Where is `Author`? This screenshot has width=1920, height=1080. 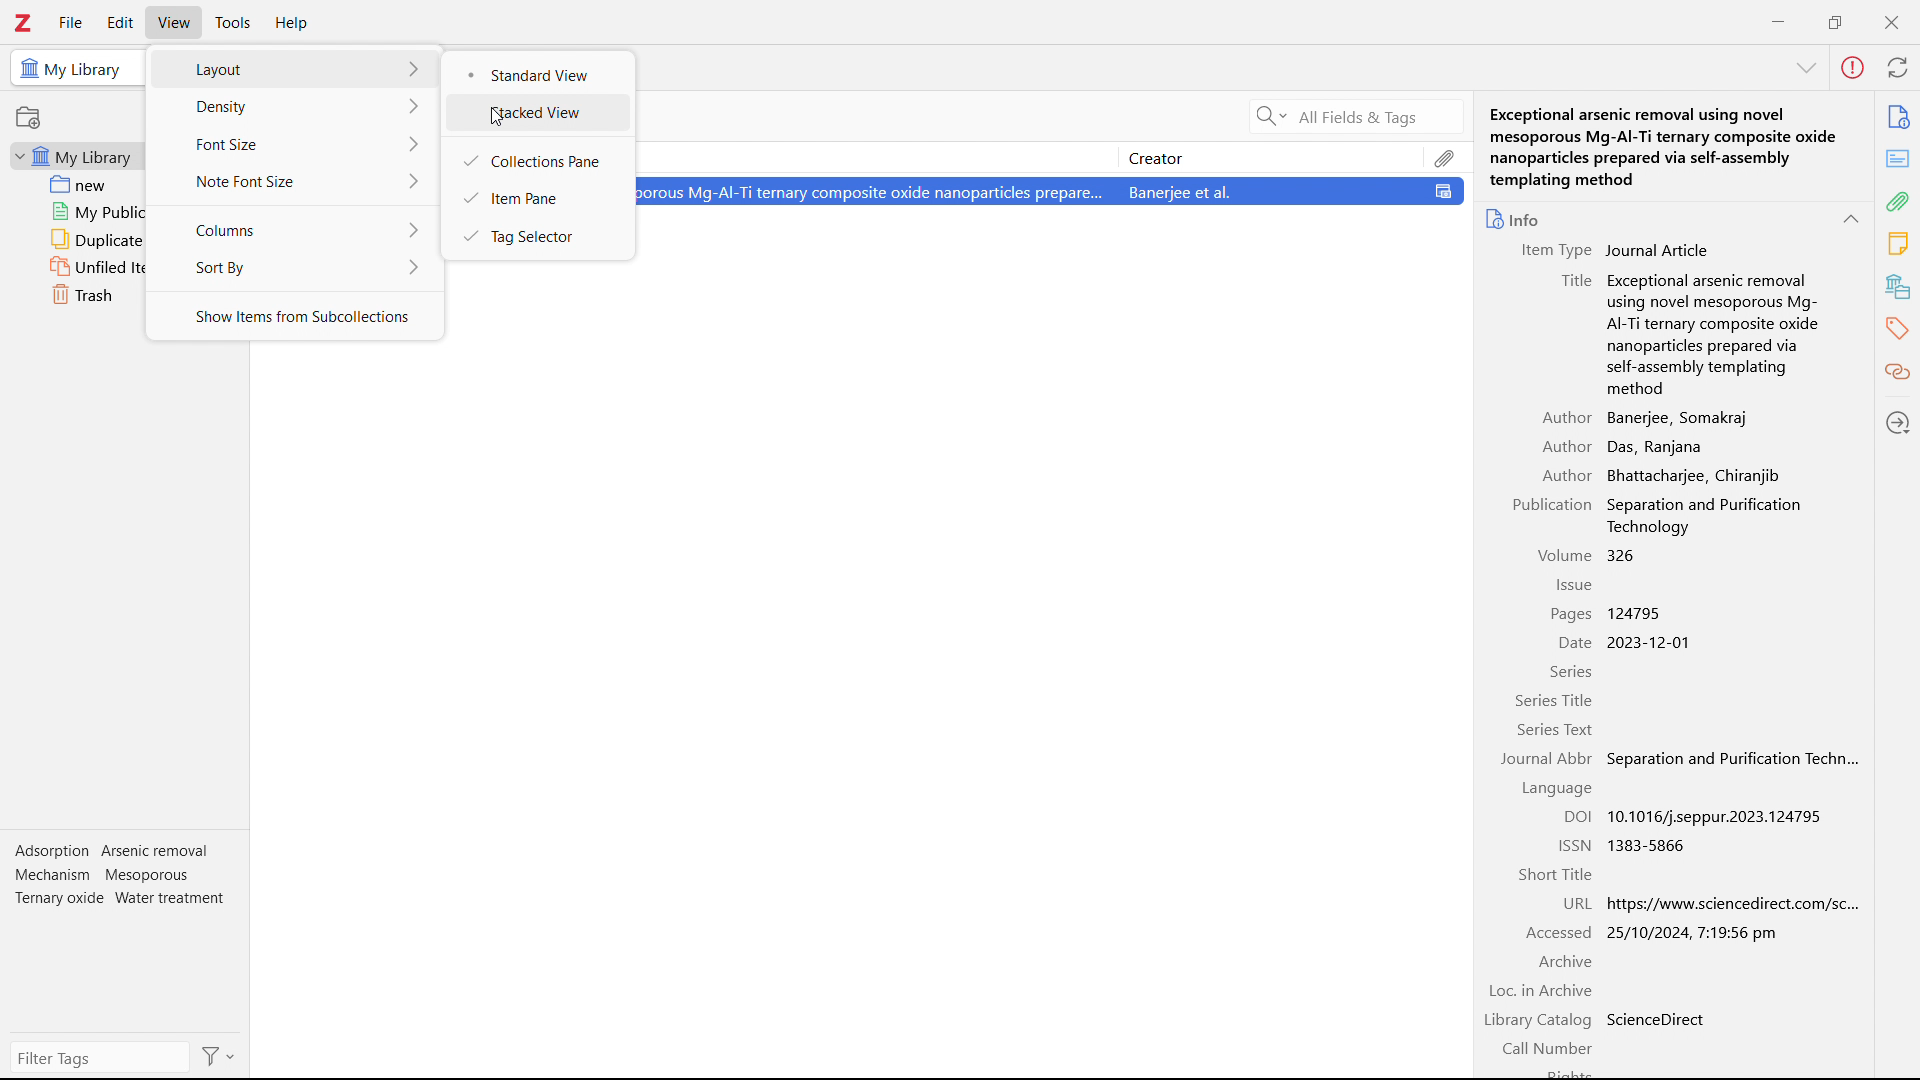
Author is located at coordinates (1568, 417).